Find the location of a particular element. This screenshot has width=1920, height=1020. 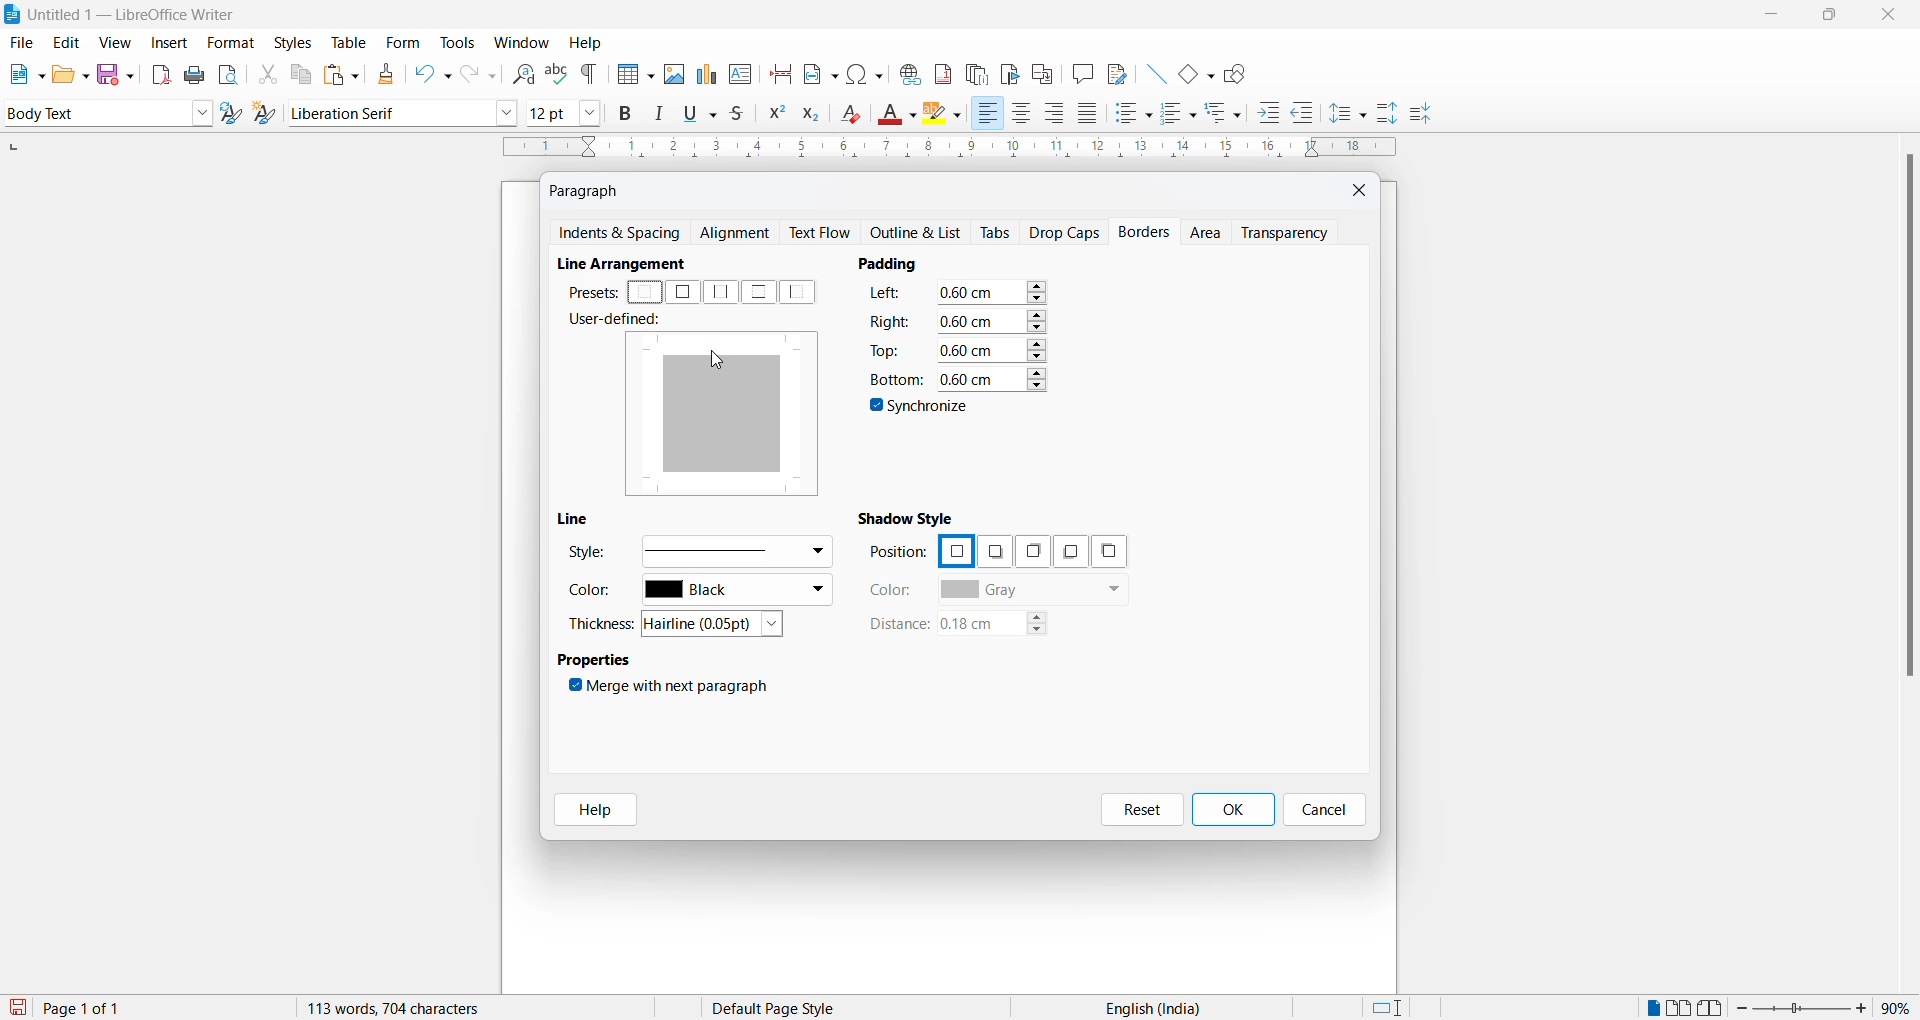

print is located at coordinates (196, 75).